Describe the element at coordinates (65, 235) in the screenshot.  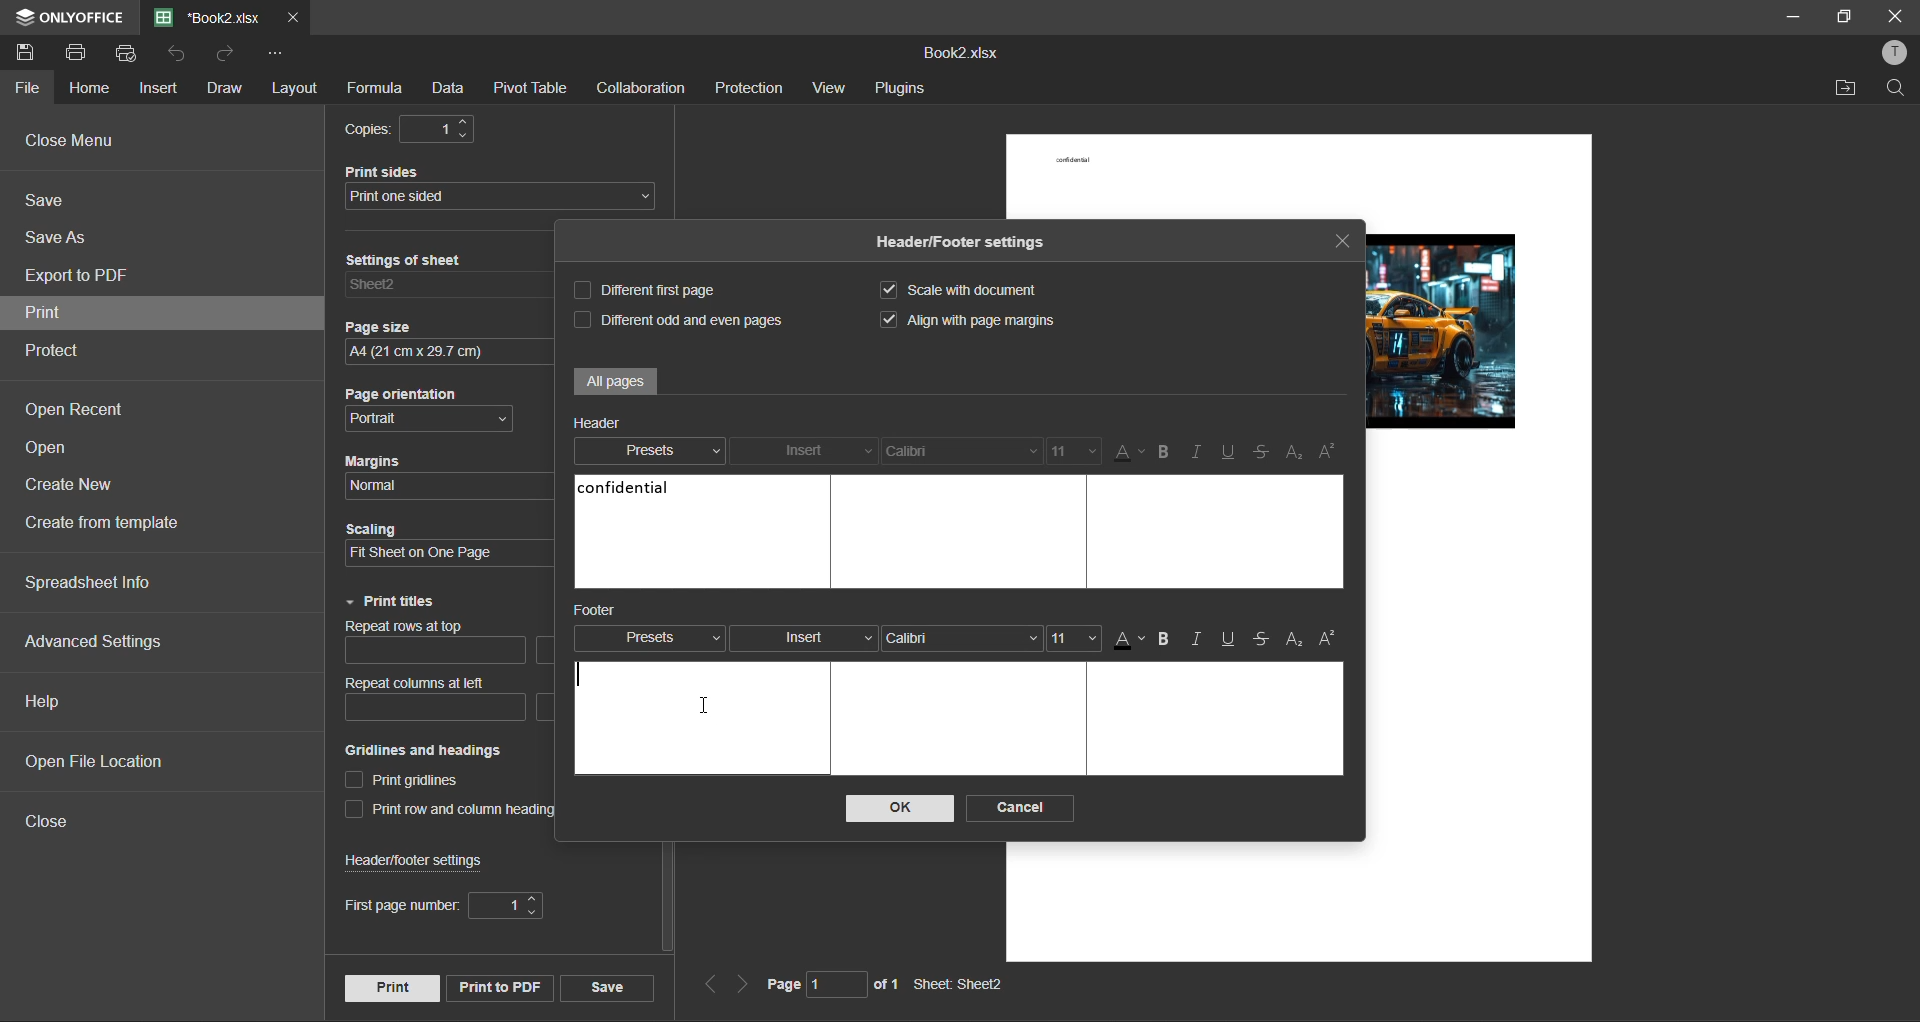
I see `save as ` at that location.